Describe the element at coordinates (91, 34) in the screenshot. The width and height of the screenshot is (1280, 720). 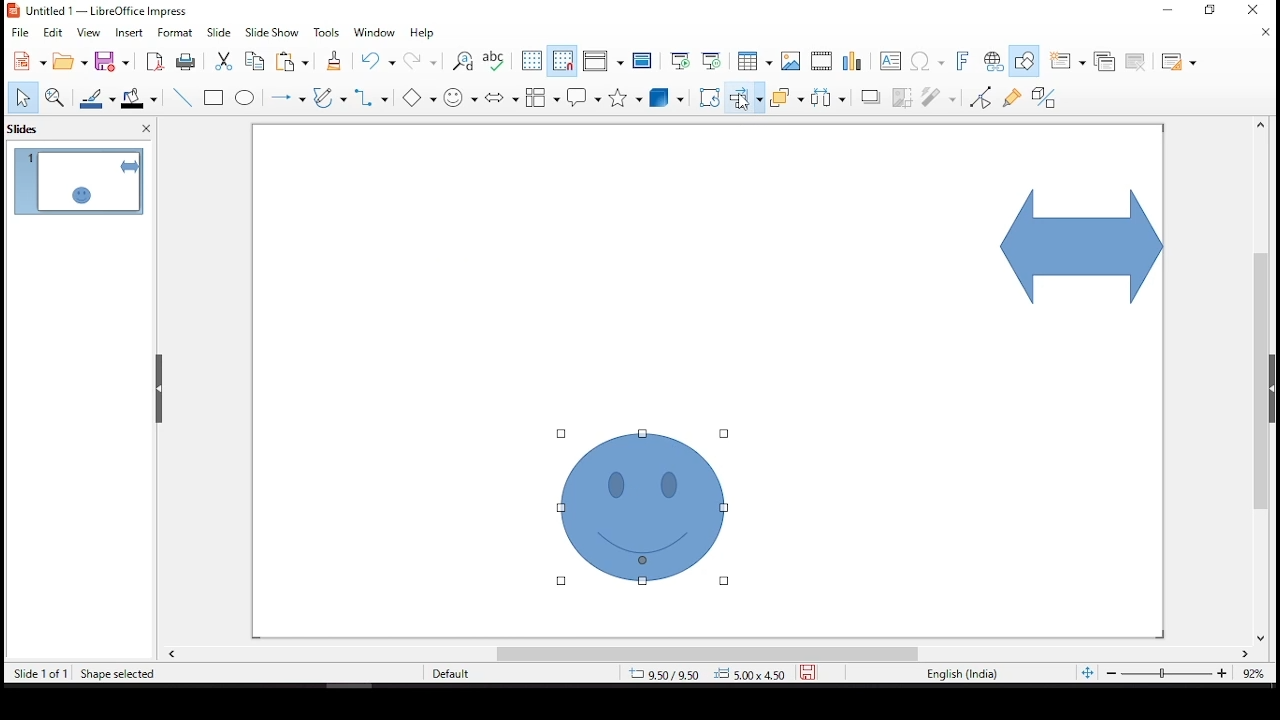
I see `view` at that location.